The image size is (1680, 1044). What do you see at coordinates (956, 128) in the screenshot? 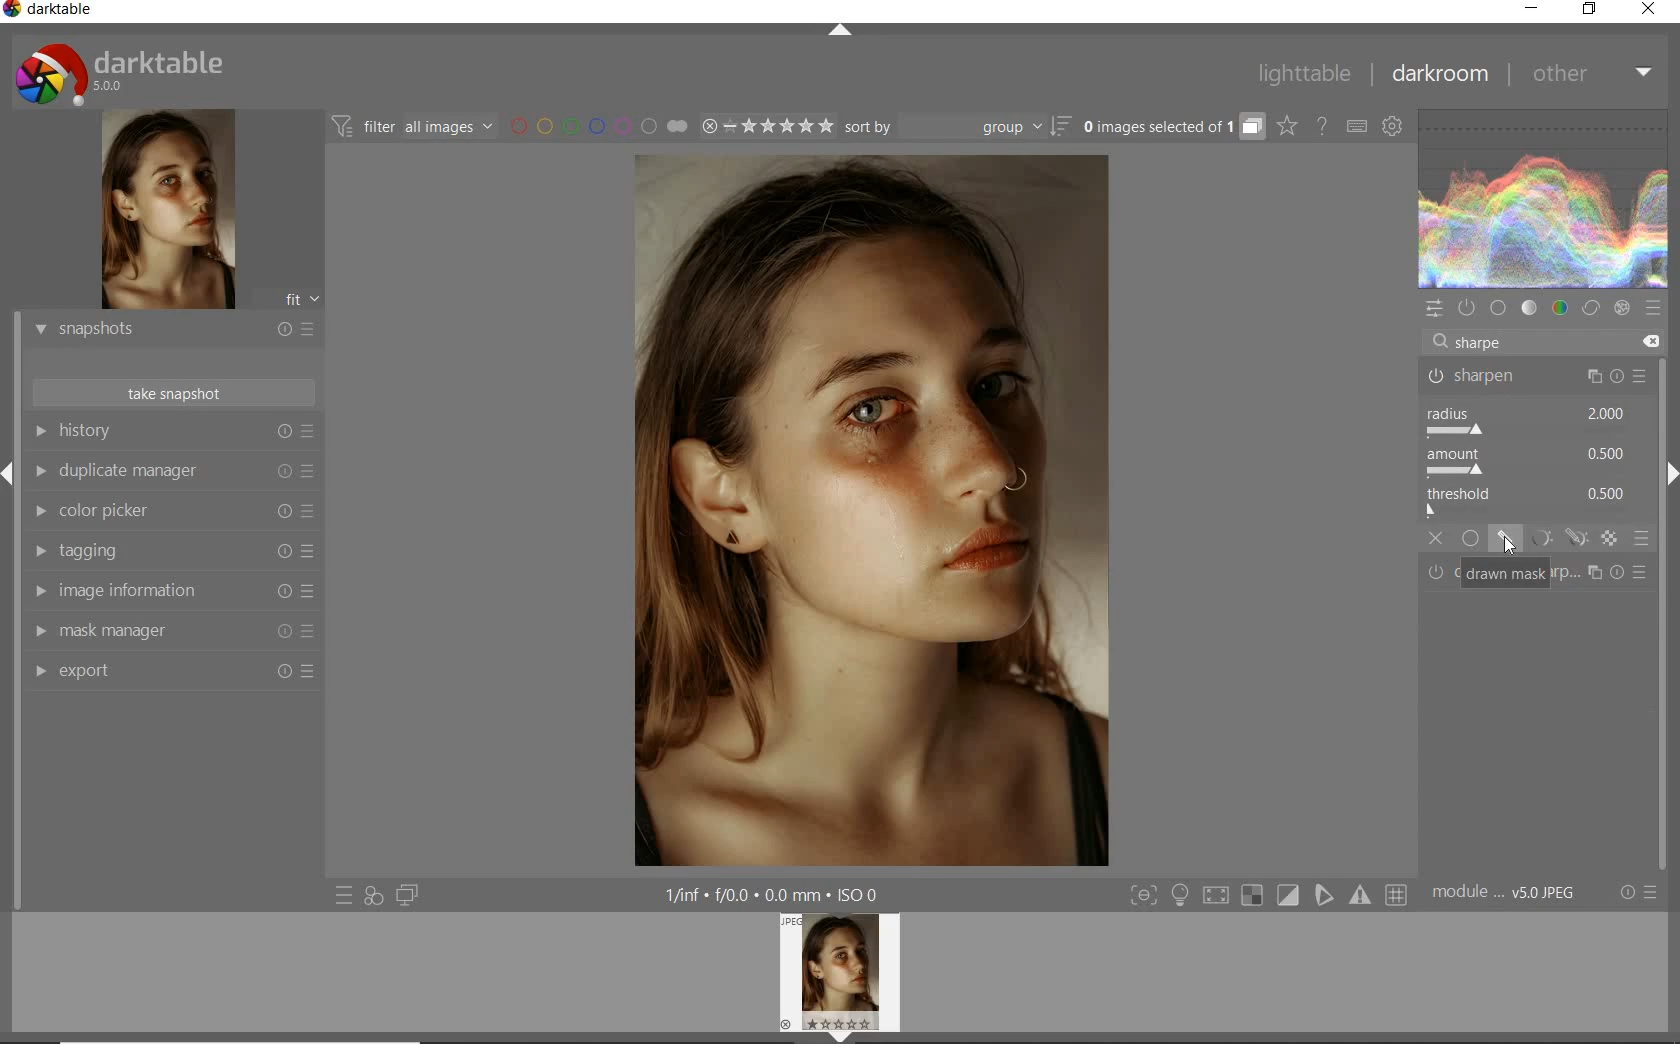
I see `sort` at bounding box center [956, 128].